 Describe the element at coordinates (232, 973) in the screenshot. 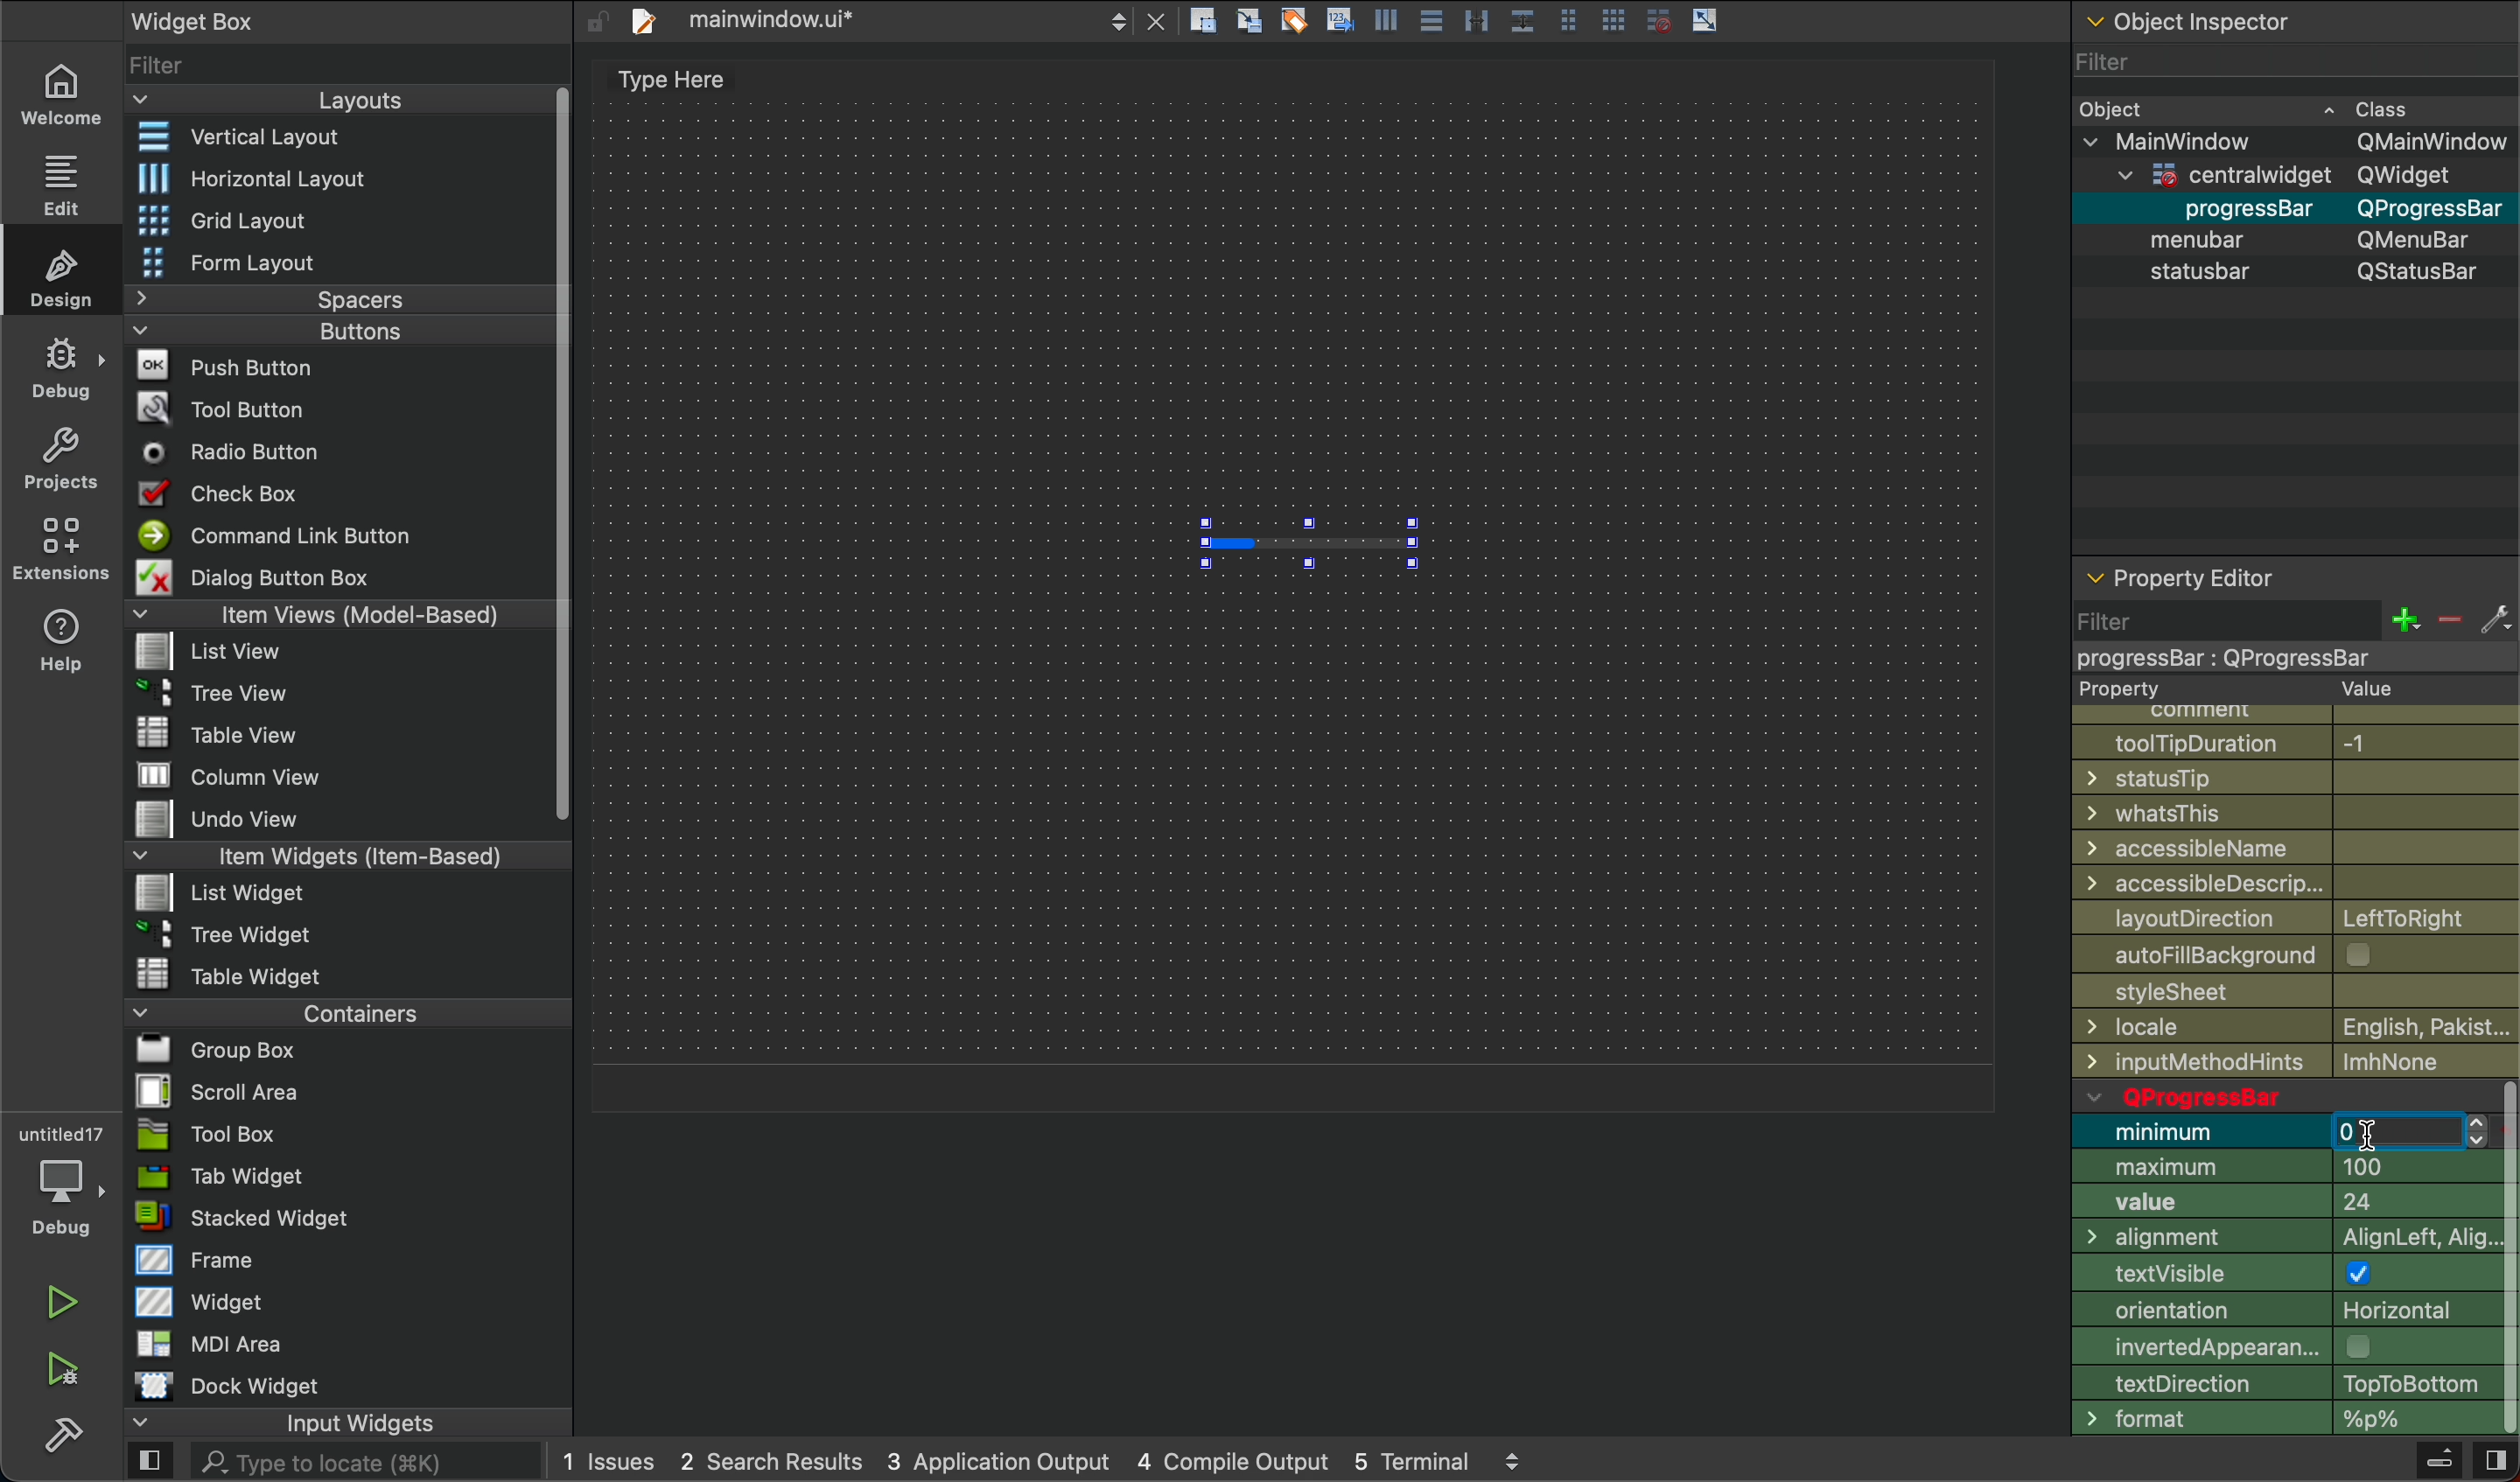

I see `File` at that location.